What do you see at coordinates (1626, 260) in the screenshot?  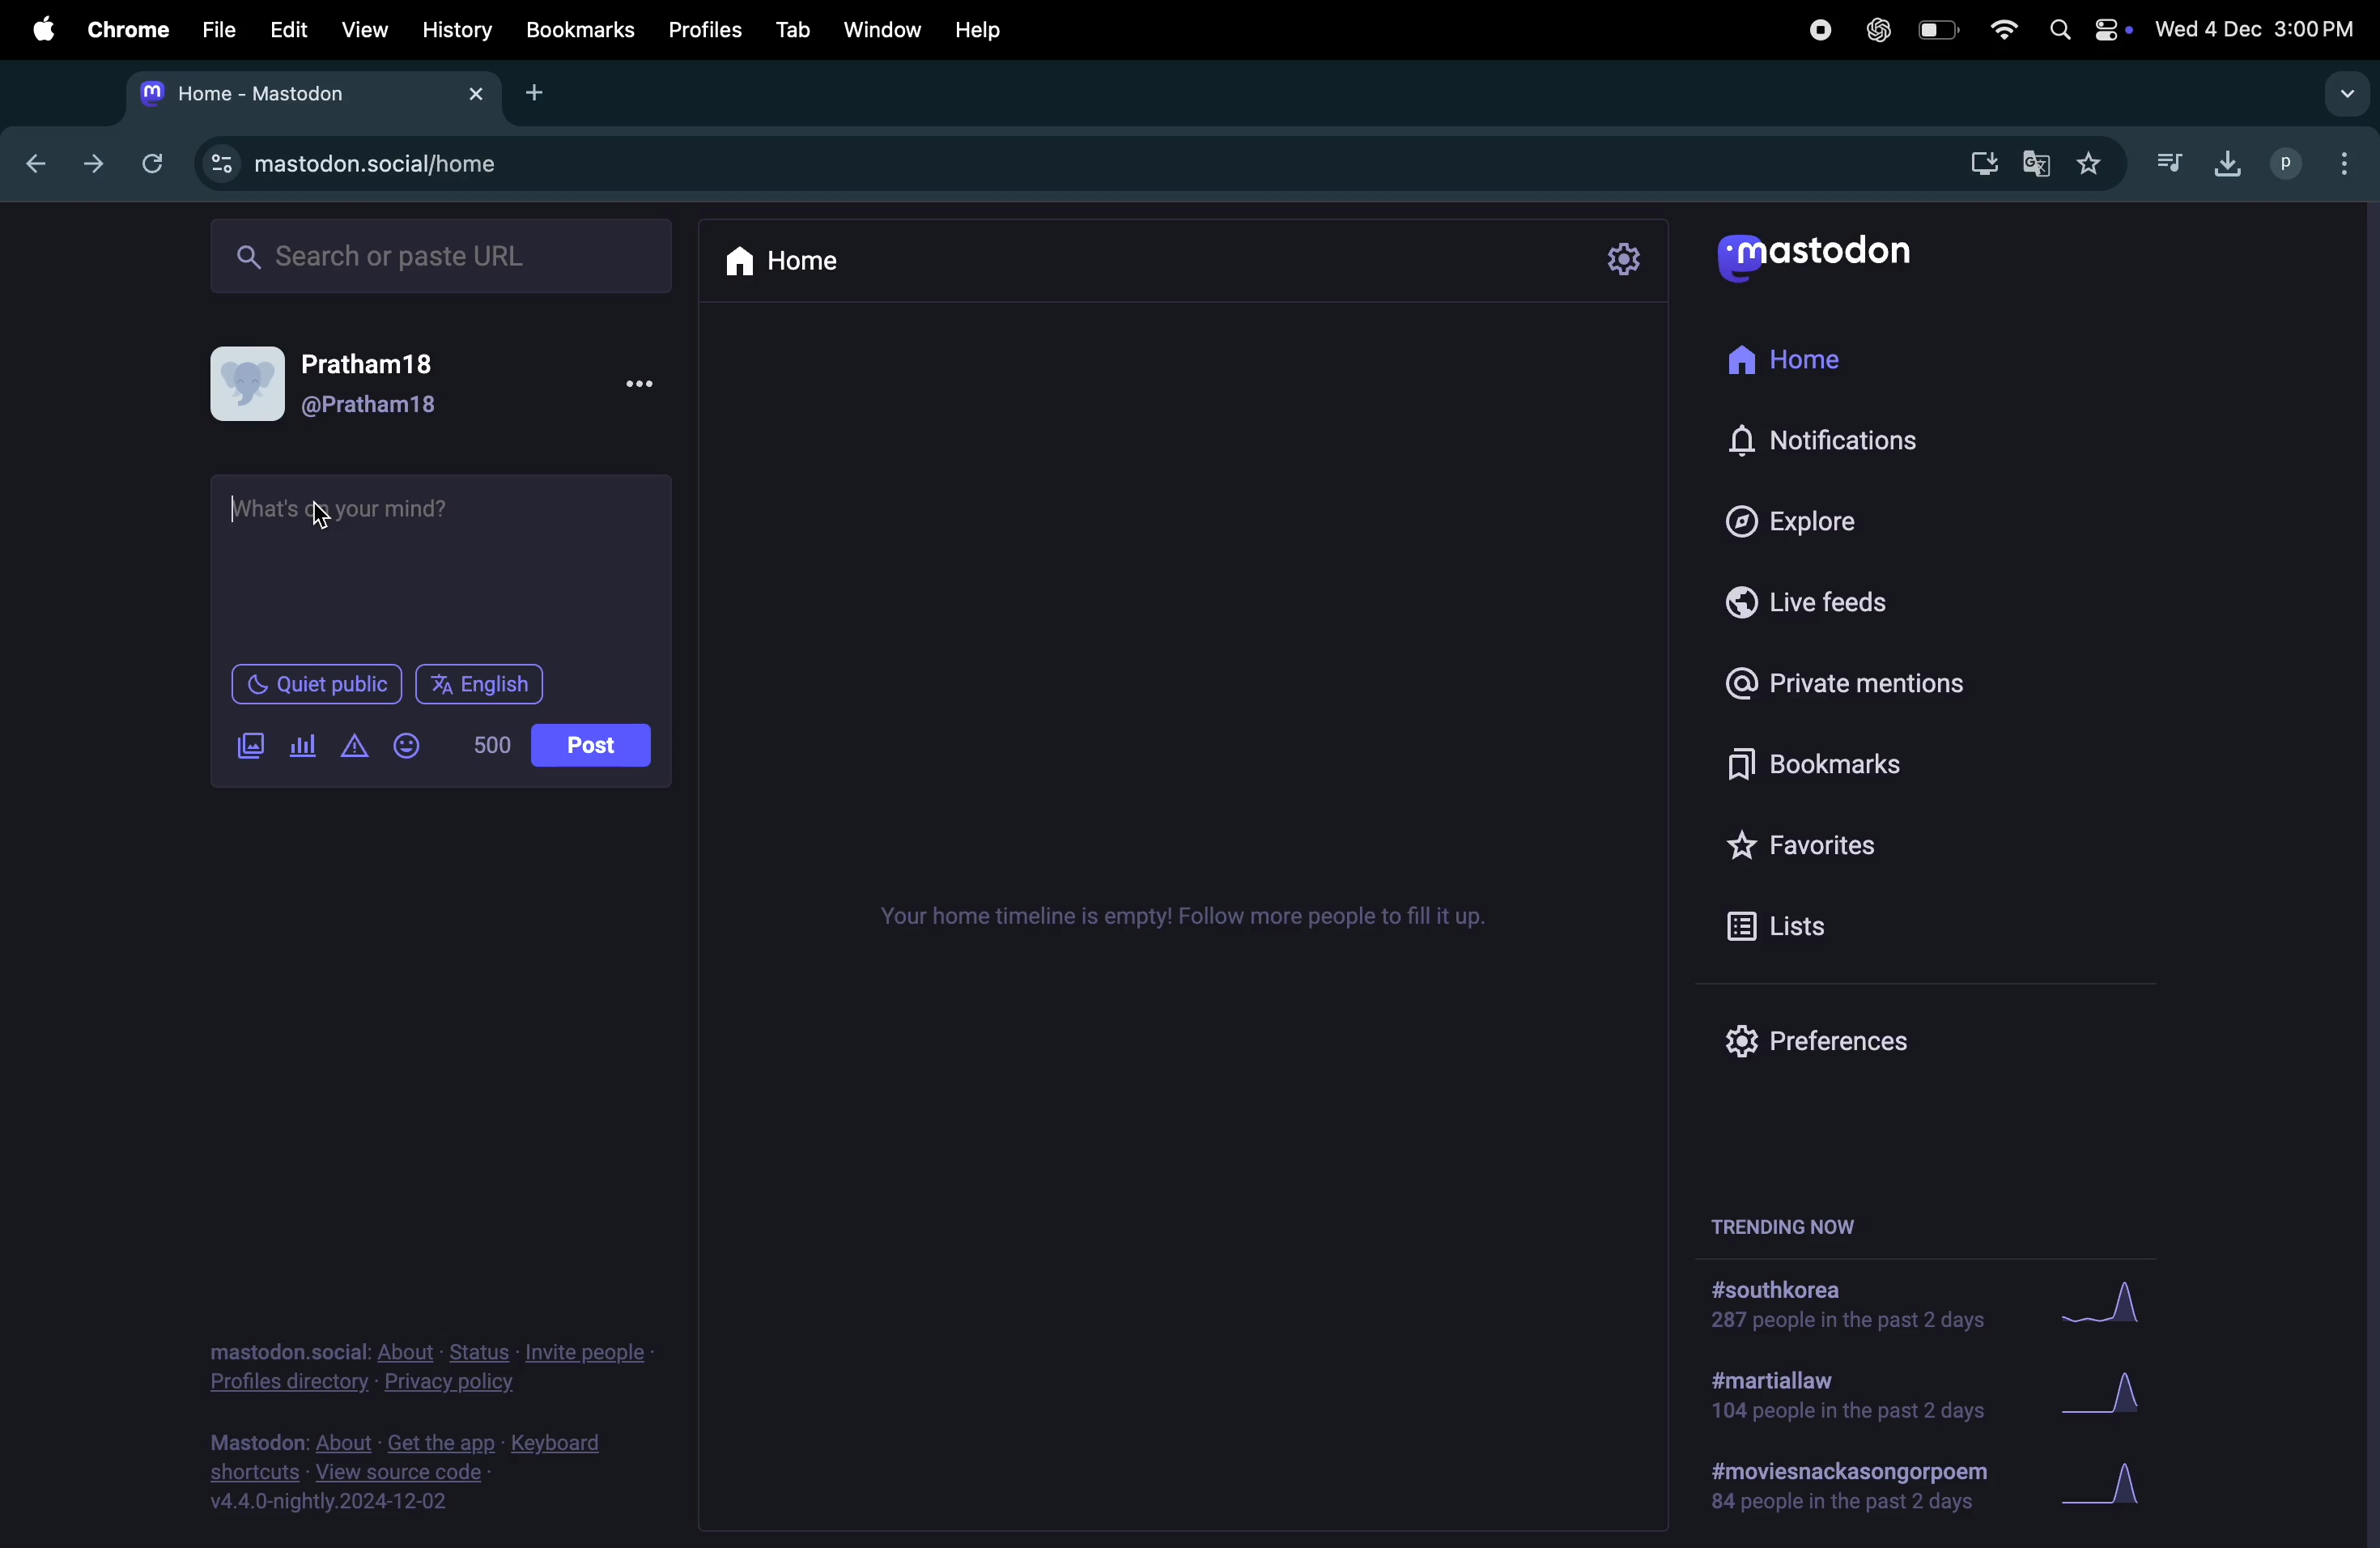 I see `settings` at bounding box center [1626, 260].